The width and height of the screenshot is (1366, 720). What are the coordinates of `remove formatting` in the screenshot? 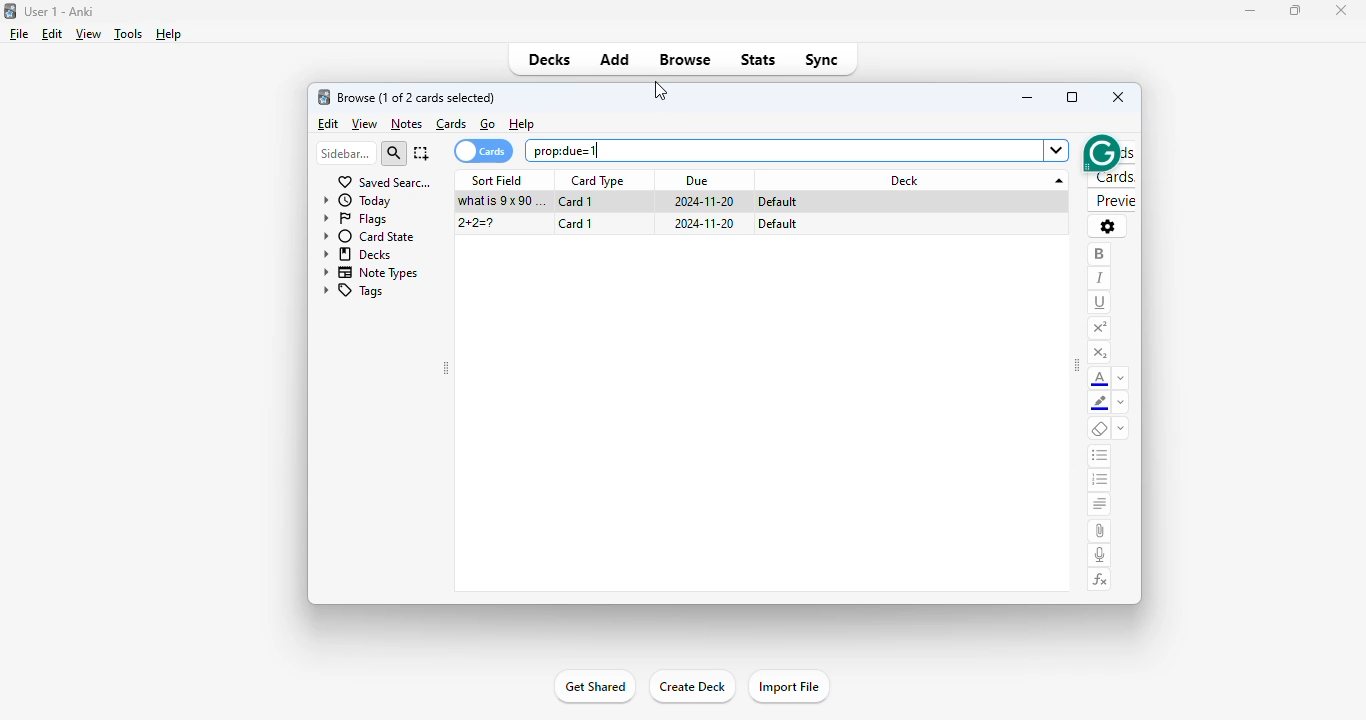 It's located at (1100, 429).